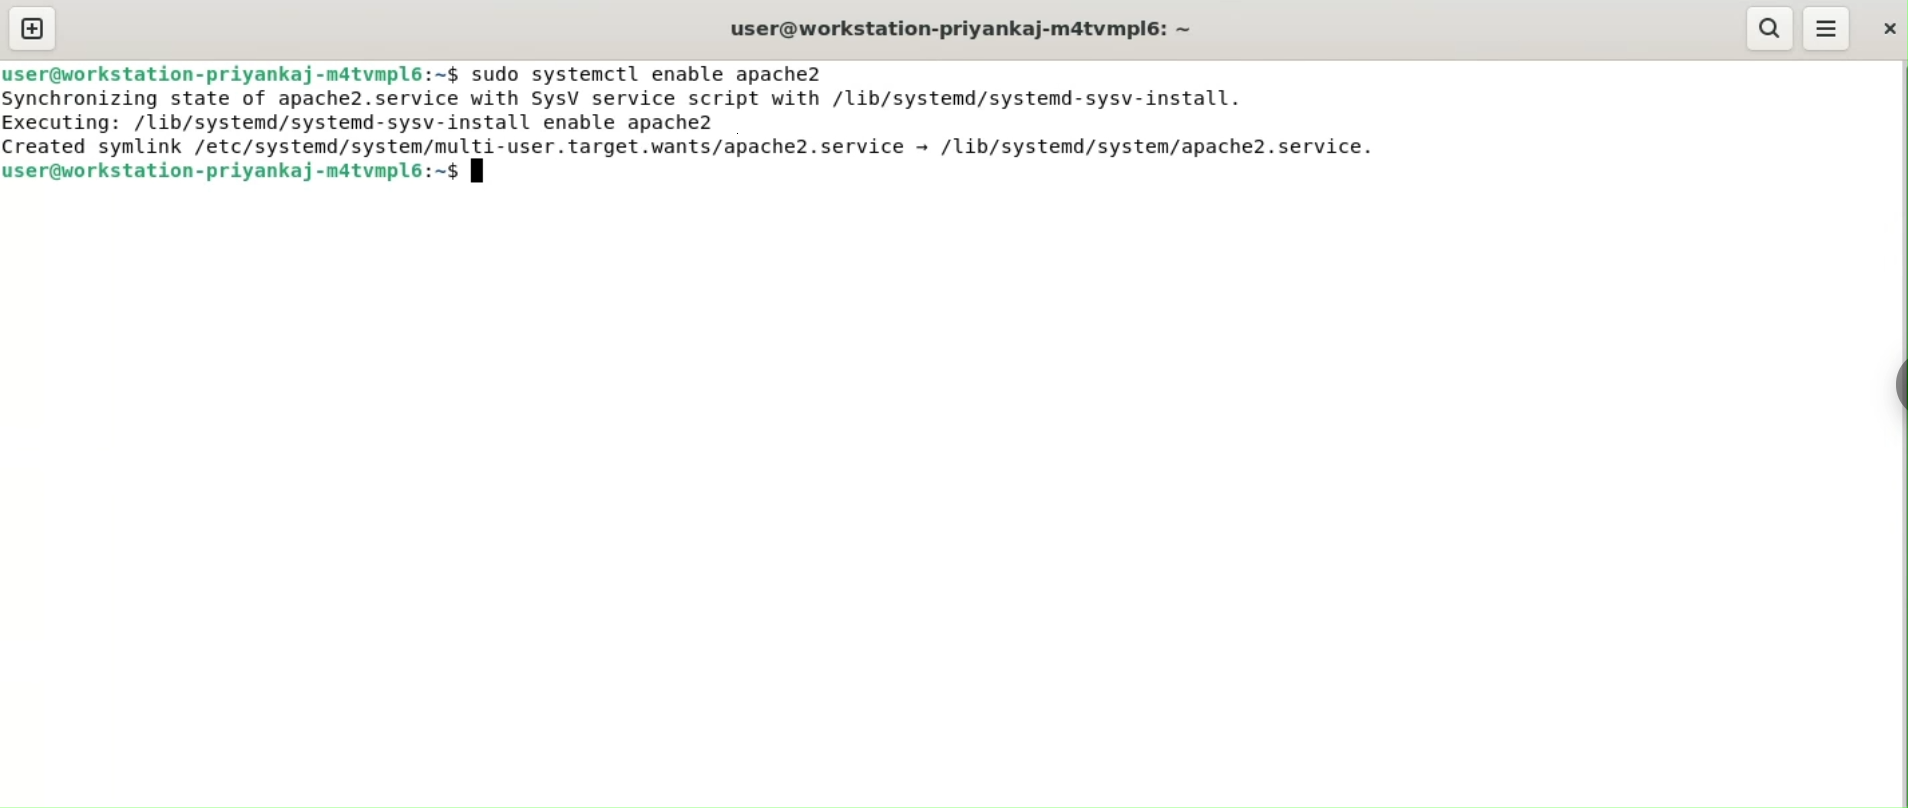 This screenshot has width=1908, height=808. I want to click on search, so click(1770, 29).